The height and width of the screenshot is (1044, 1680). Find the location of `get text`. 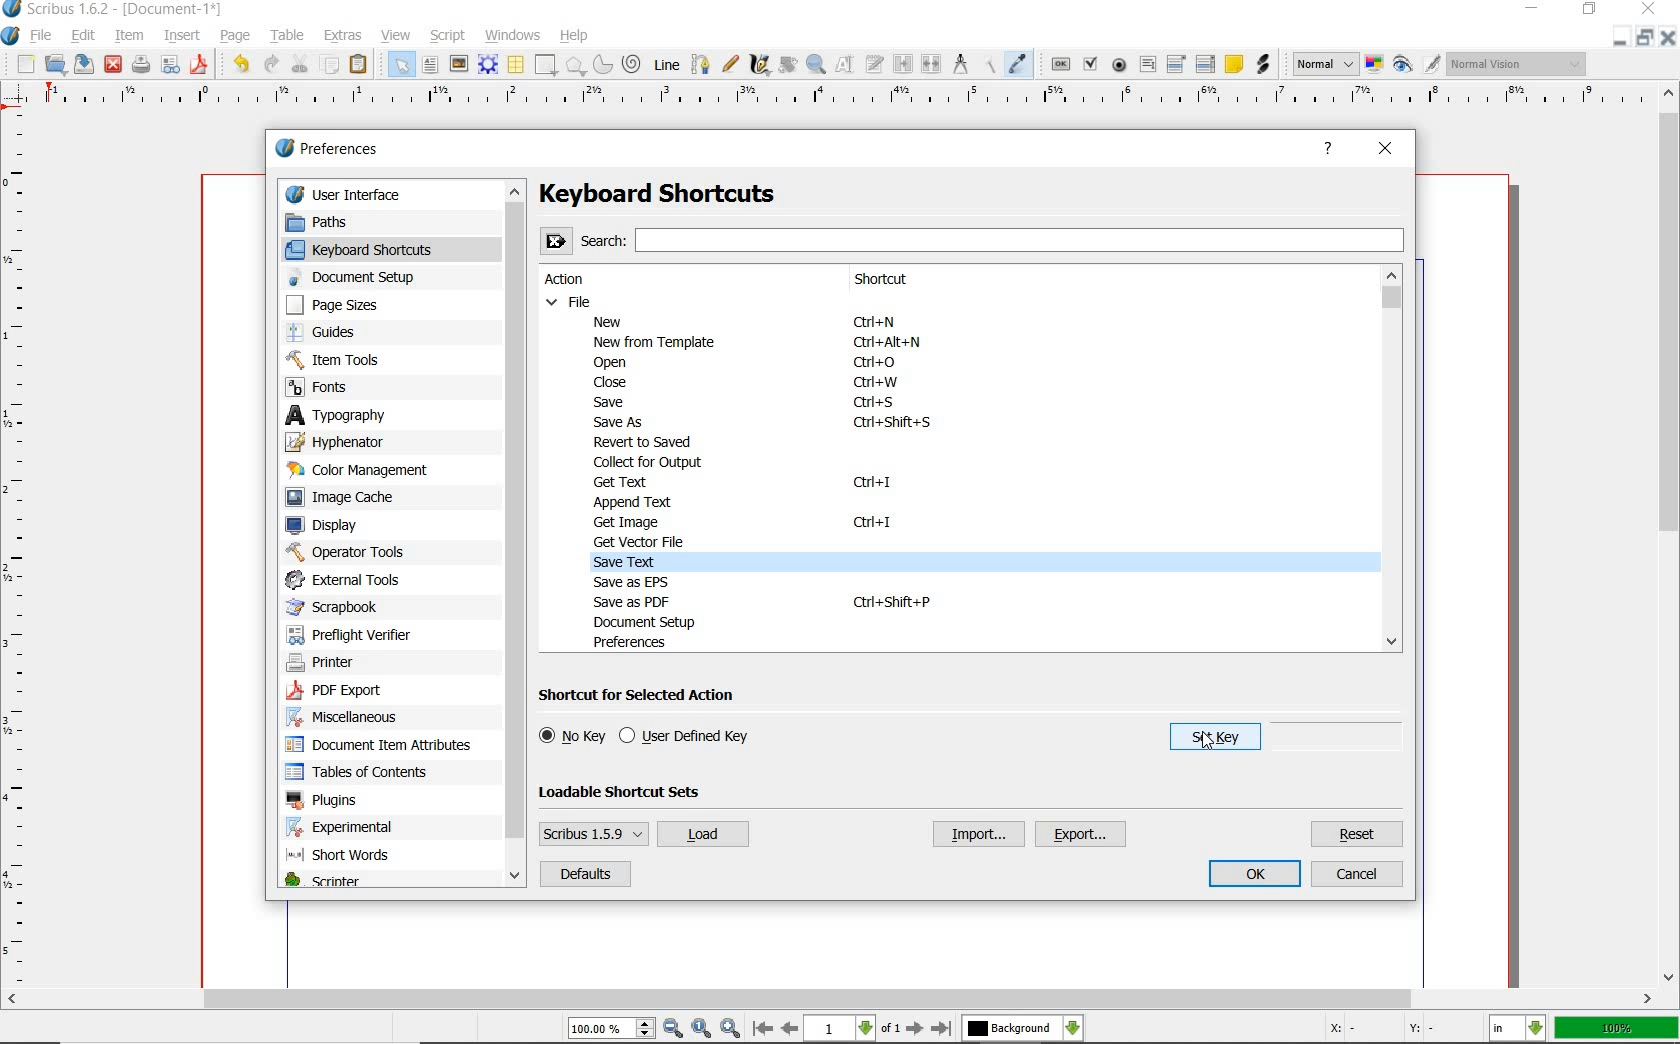

get text is located at coordinates (624, 482).